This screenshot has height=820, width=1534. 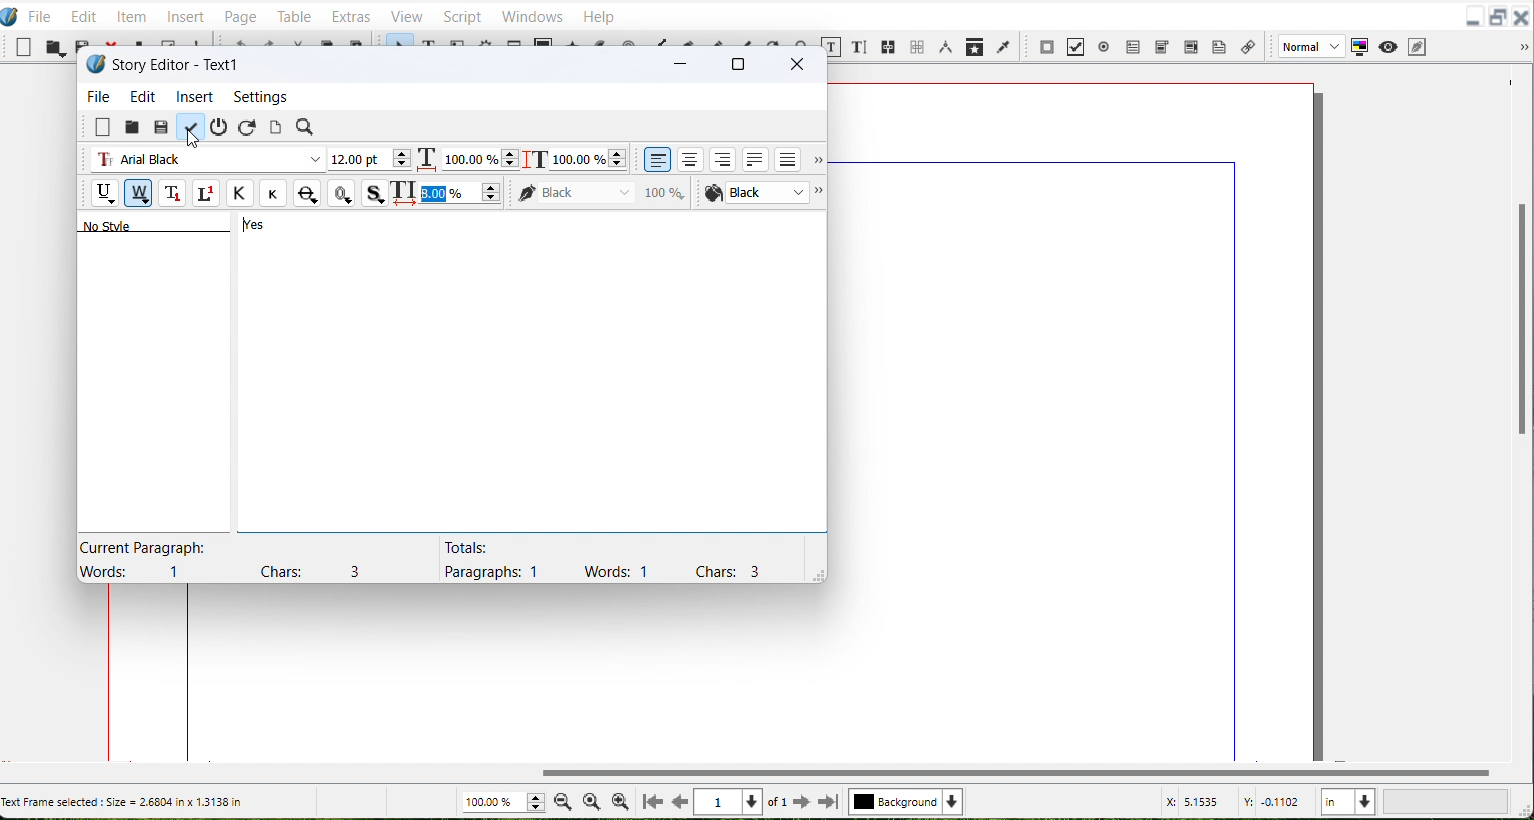 I want to click on PDF Combo box, so click(x=1163, y=45).